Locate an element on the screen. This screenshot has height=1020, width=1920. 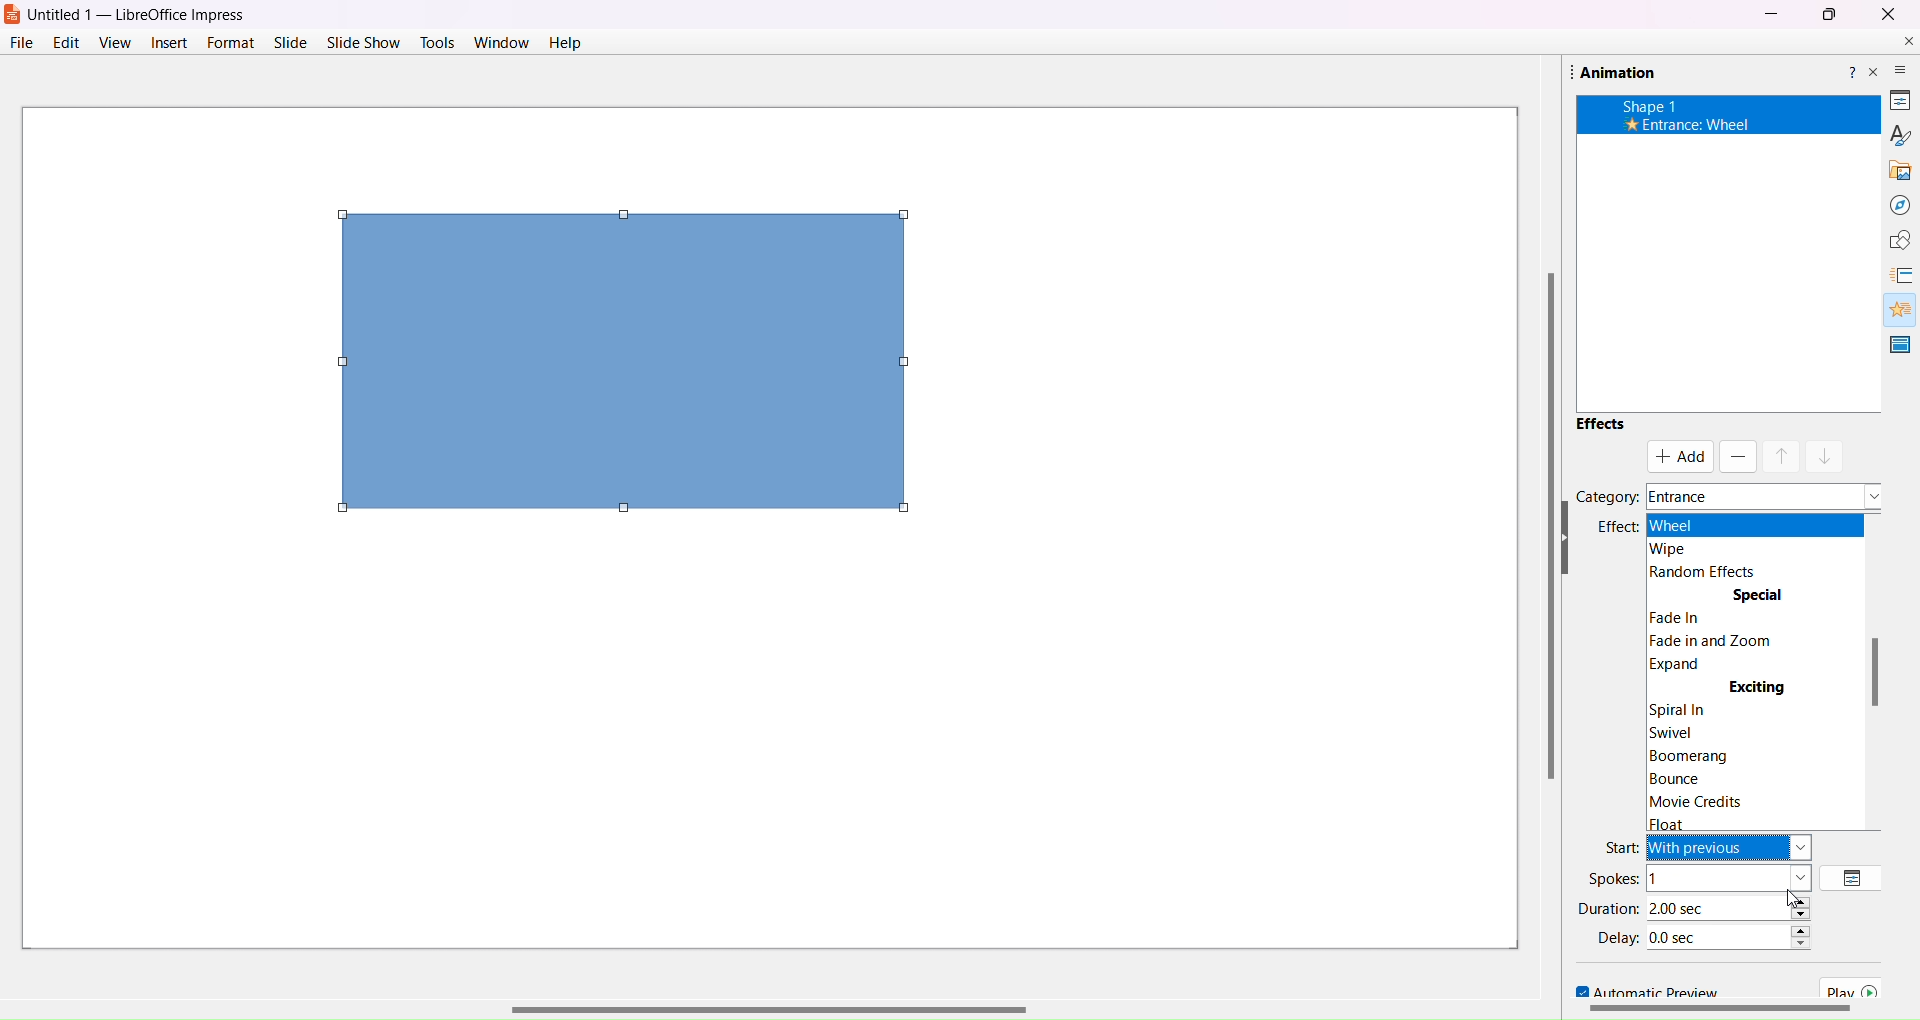
Close is located at coordinates (1887, 13).